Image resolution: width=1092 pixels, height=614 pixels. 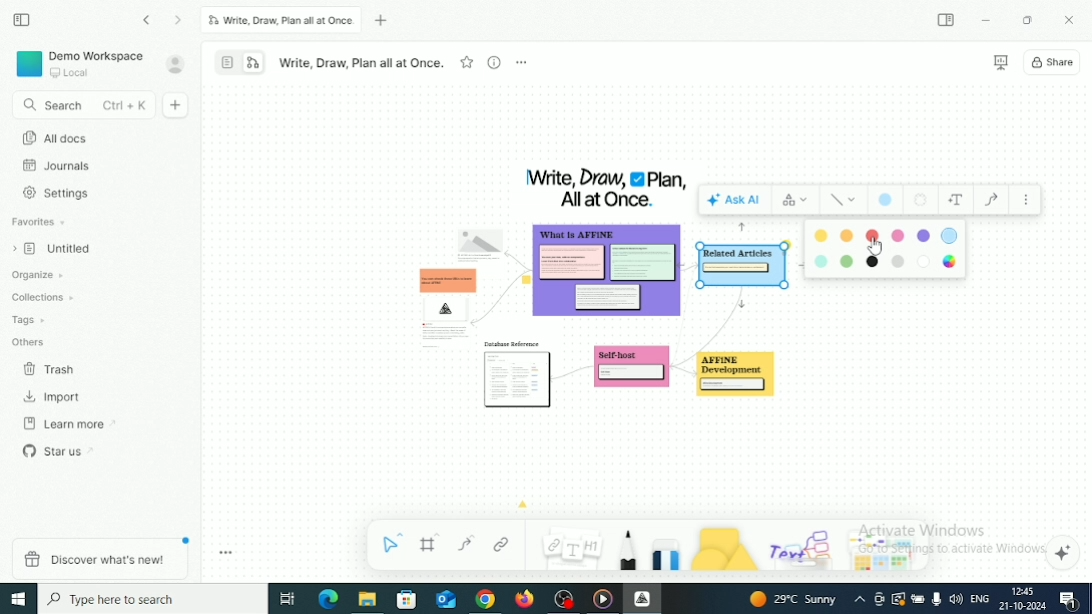 What do you see at coordinates (848, 261) in the screenshot?
I see `Light green` at bounding box center [848, 261].